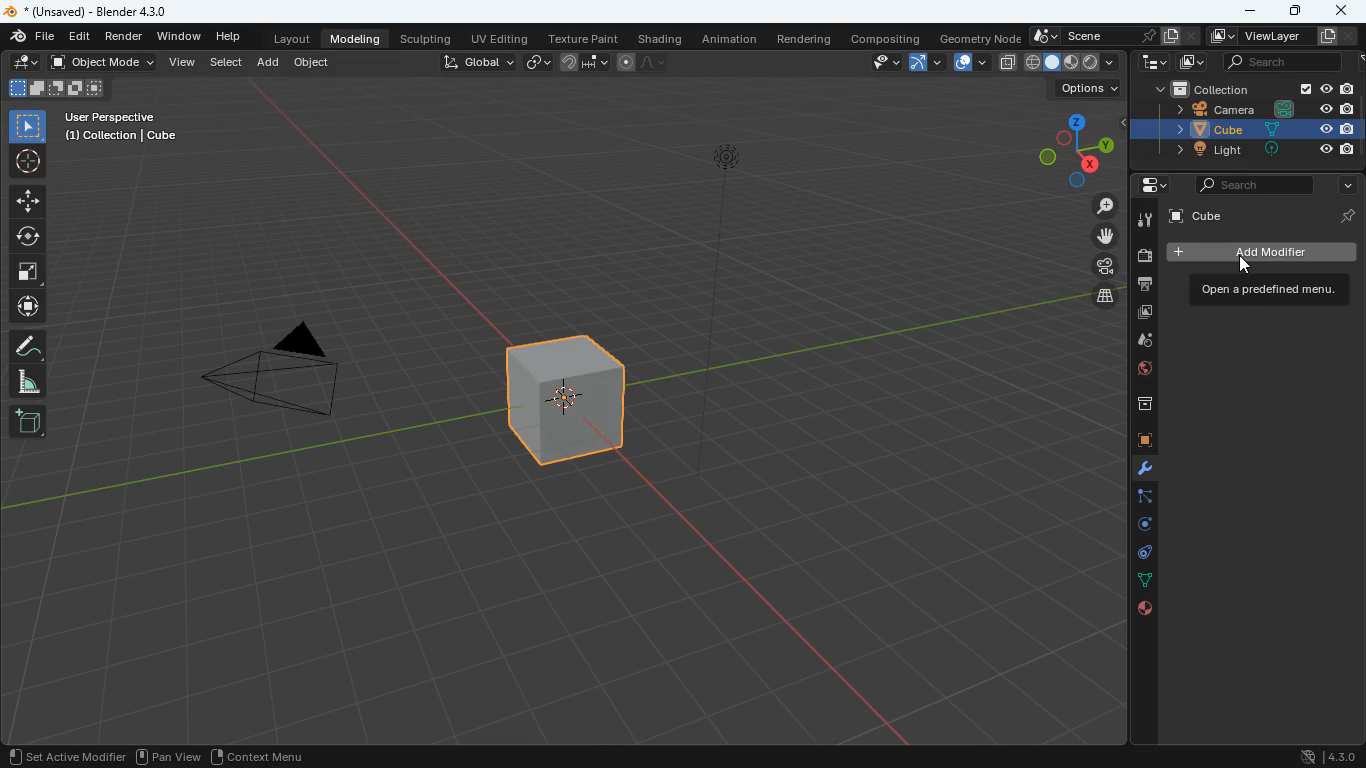 This screenshot has width=1366, height=768. What do you see at coordinates (1106, 298) in the screenshot?
I see `layers` at bounding box center [1106, 298].